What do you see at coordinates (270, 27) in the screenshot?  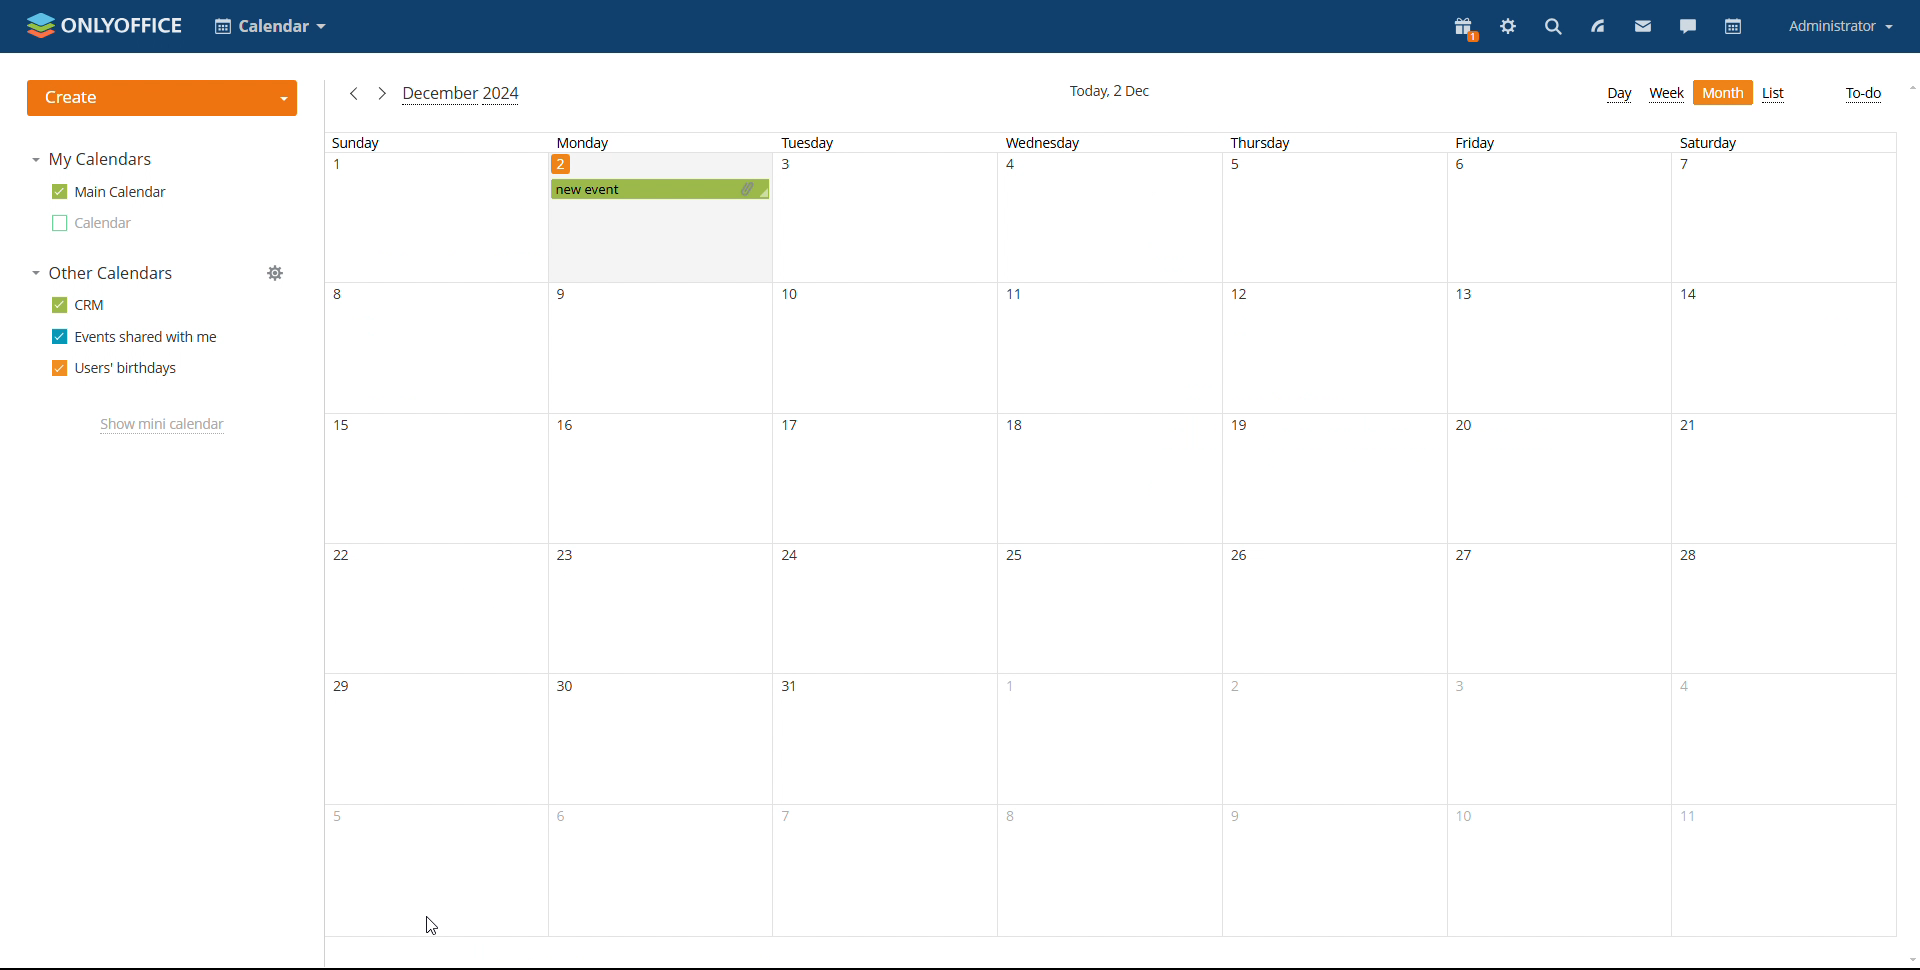 I see `select application` at bounding box center [270, 27].